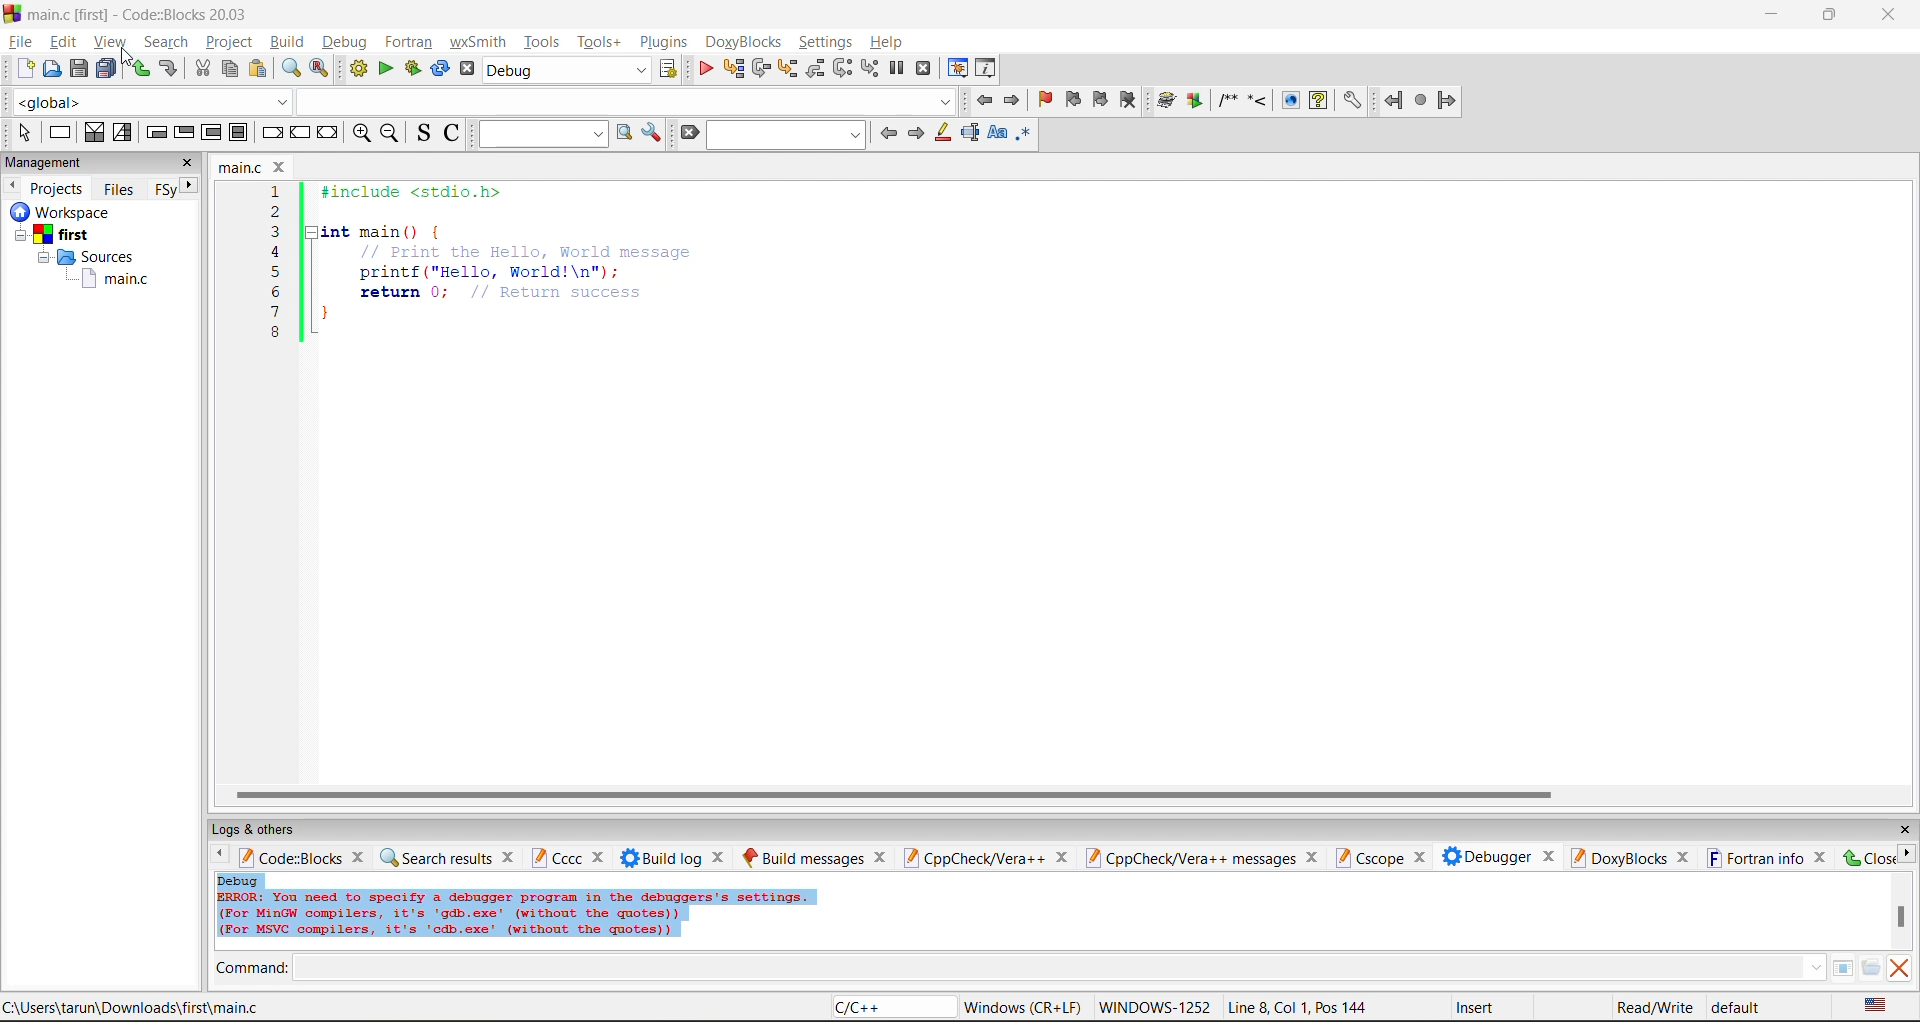 This screenshot has height=1022, width=1920. I want to click on match case, so click(996, 135).